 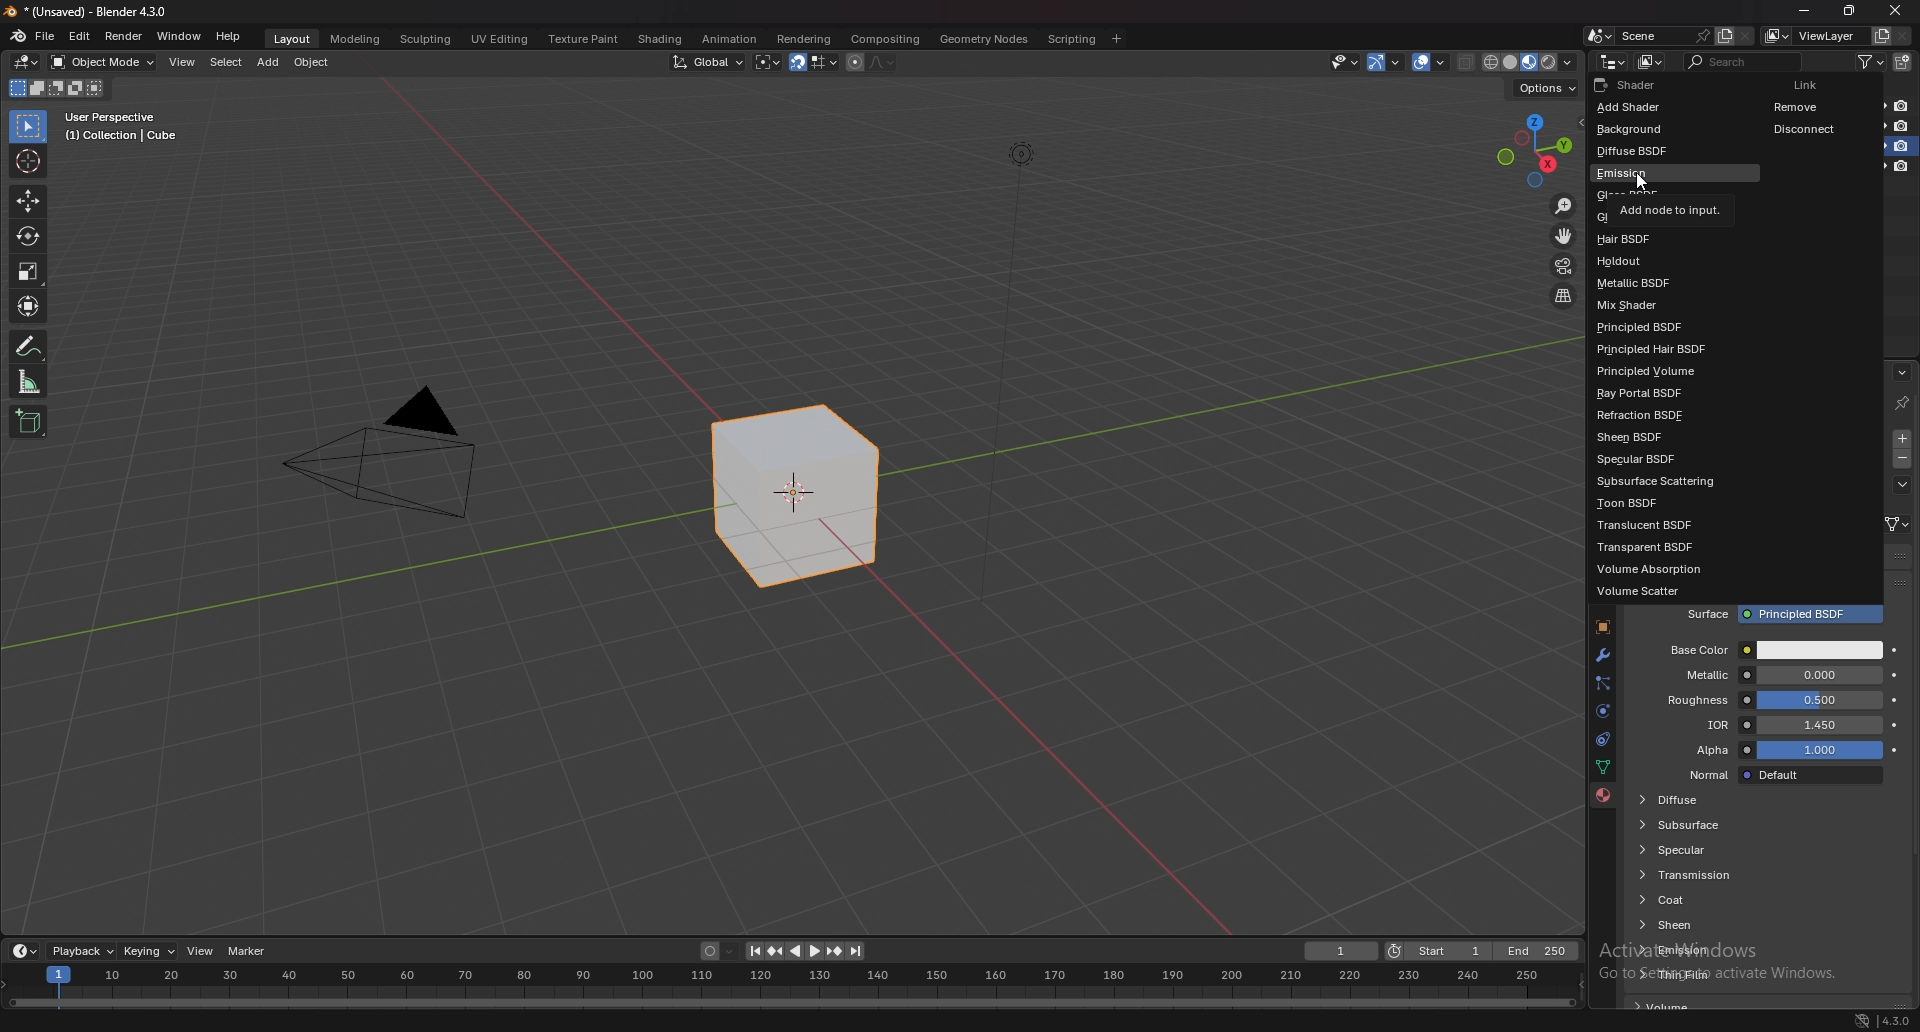 I want to click on User Perspective
(1) Collection | Cube, so click(x=127, y=128).